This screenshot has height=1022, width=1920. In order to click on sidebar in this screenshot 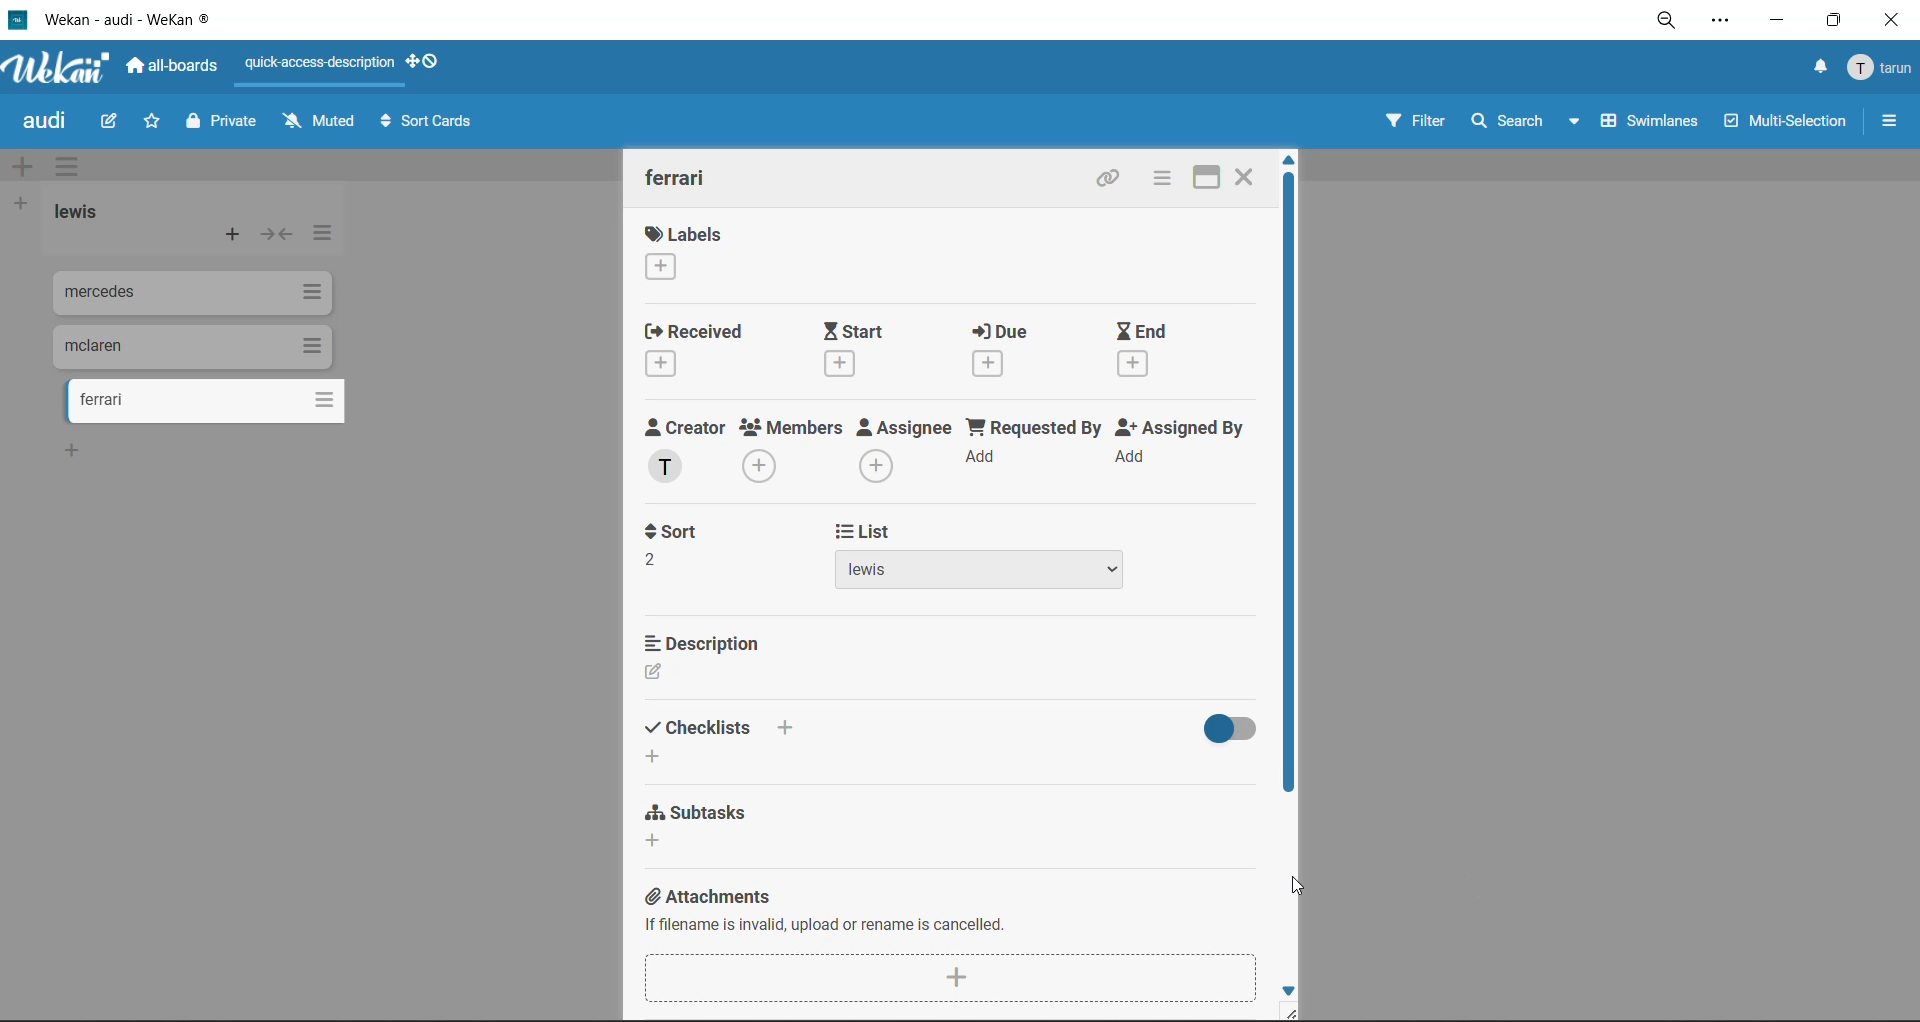, I will do `click(1887, 120)`.